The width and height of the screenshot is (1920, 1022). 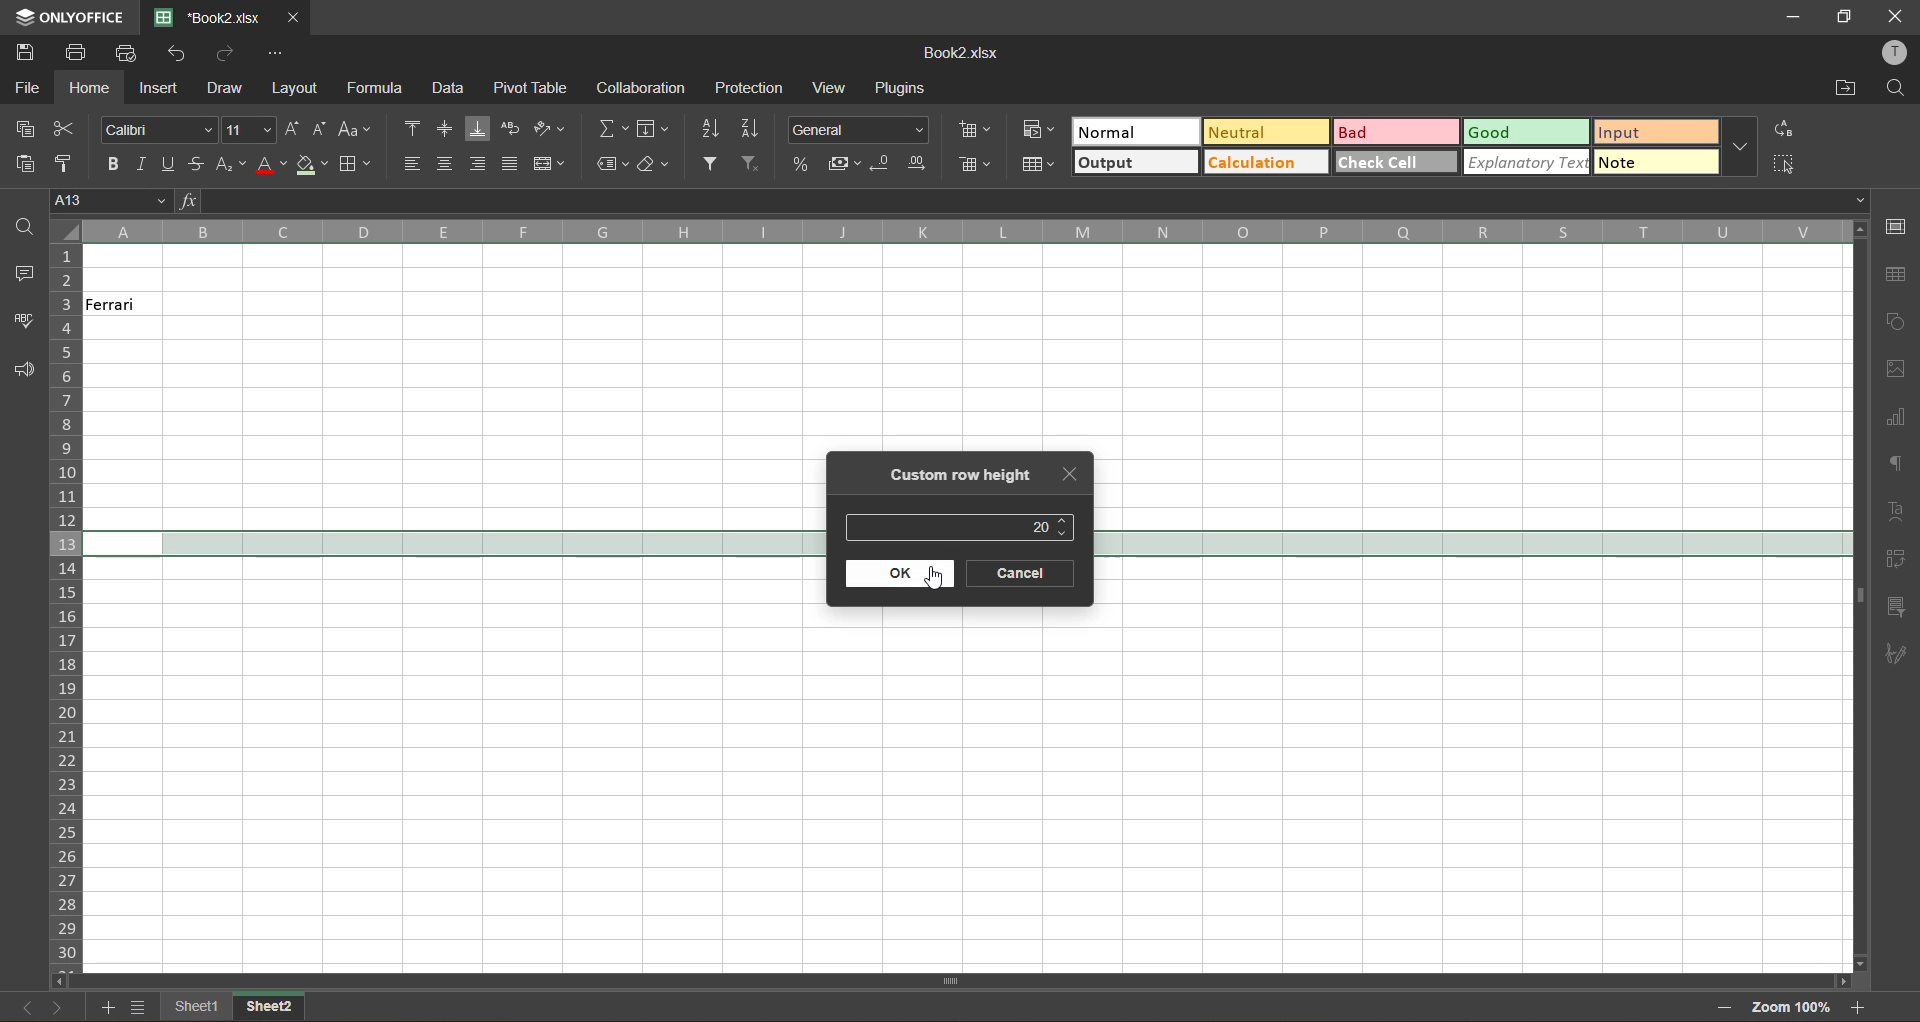 I want to click on filename, so click(x=966, y=53).